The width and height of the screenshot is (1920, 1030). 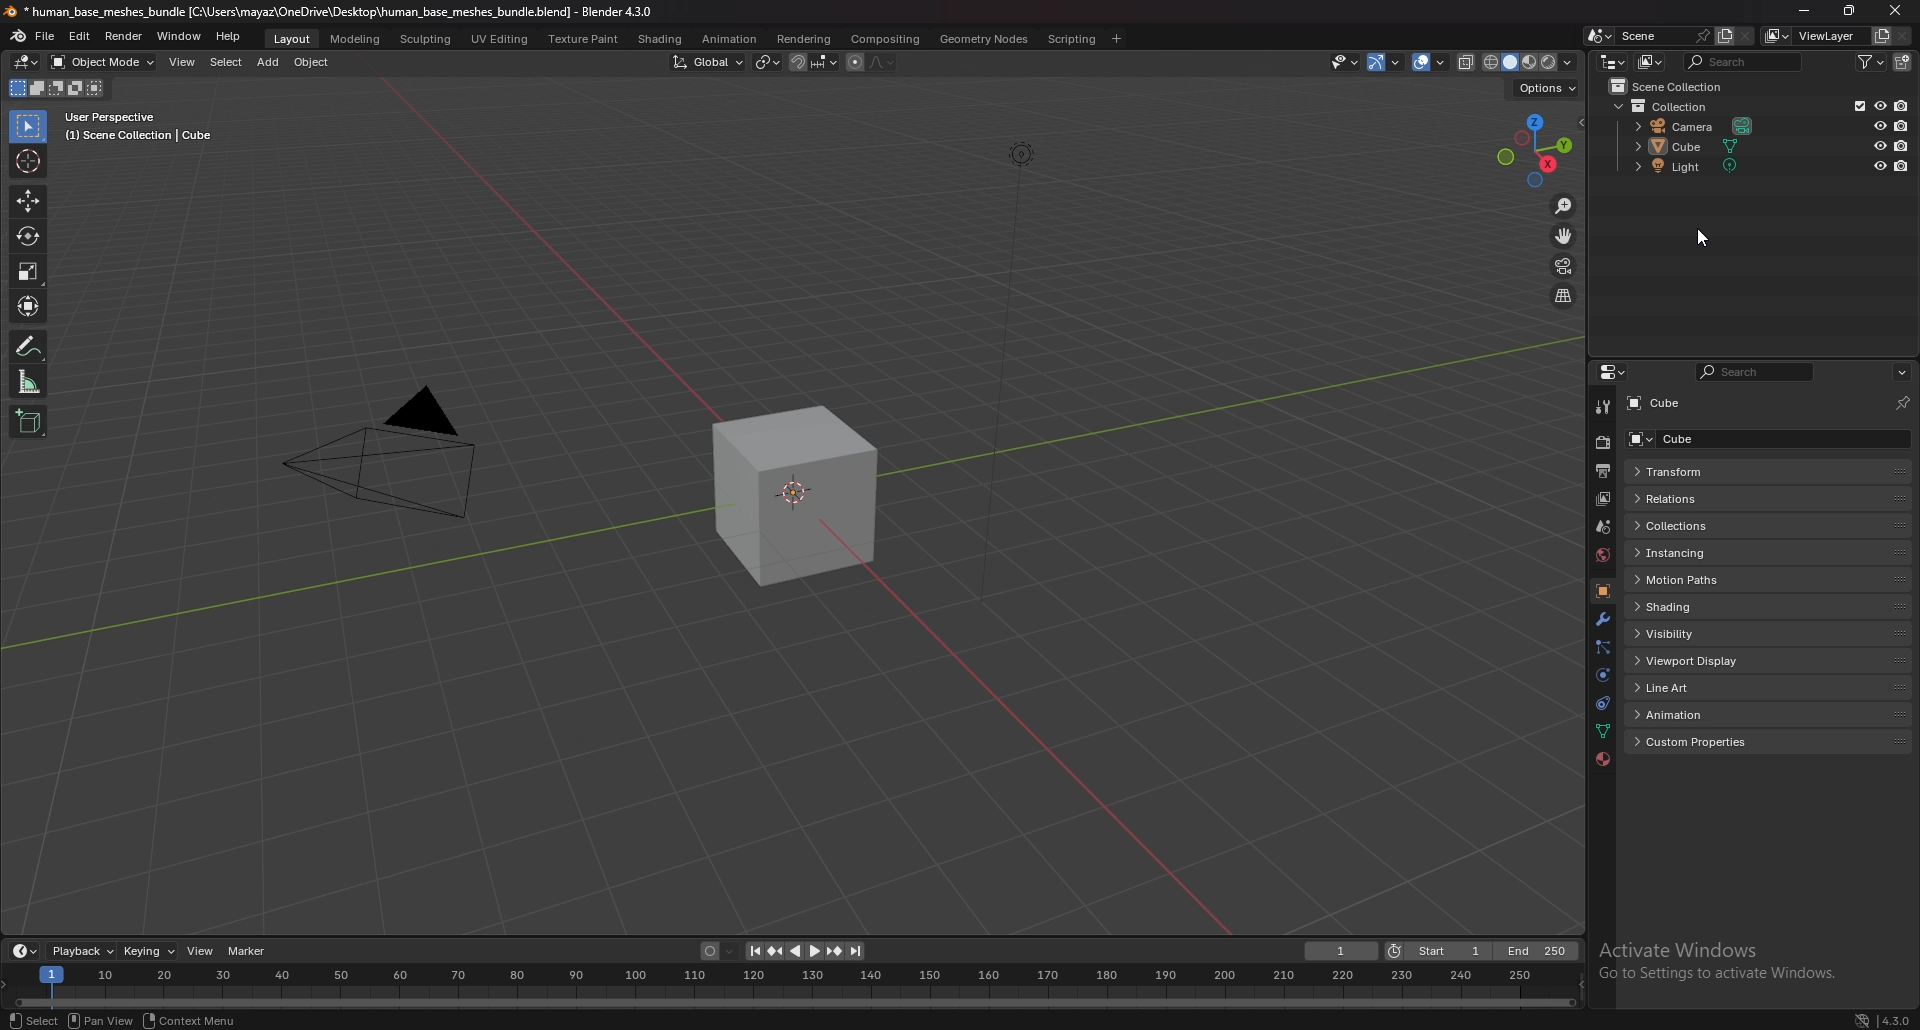 I want to click on viewport shading, so click(x=1519, y=61).